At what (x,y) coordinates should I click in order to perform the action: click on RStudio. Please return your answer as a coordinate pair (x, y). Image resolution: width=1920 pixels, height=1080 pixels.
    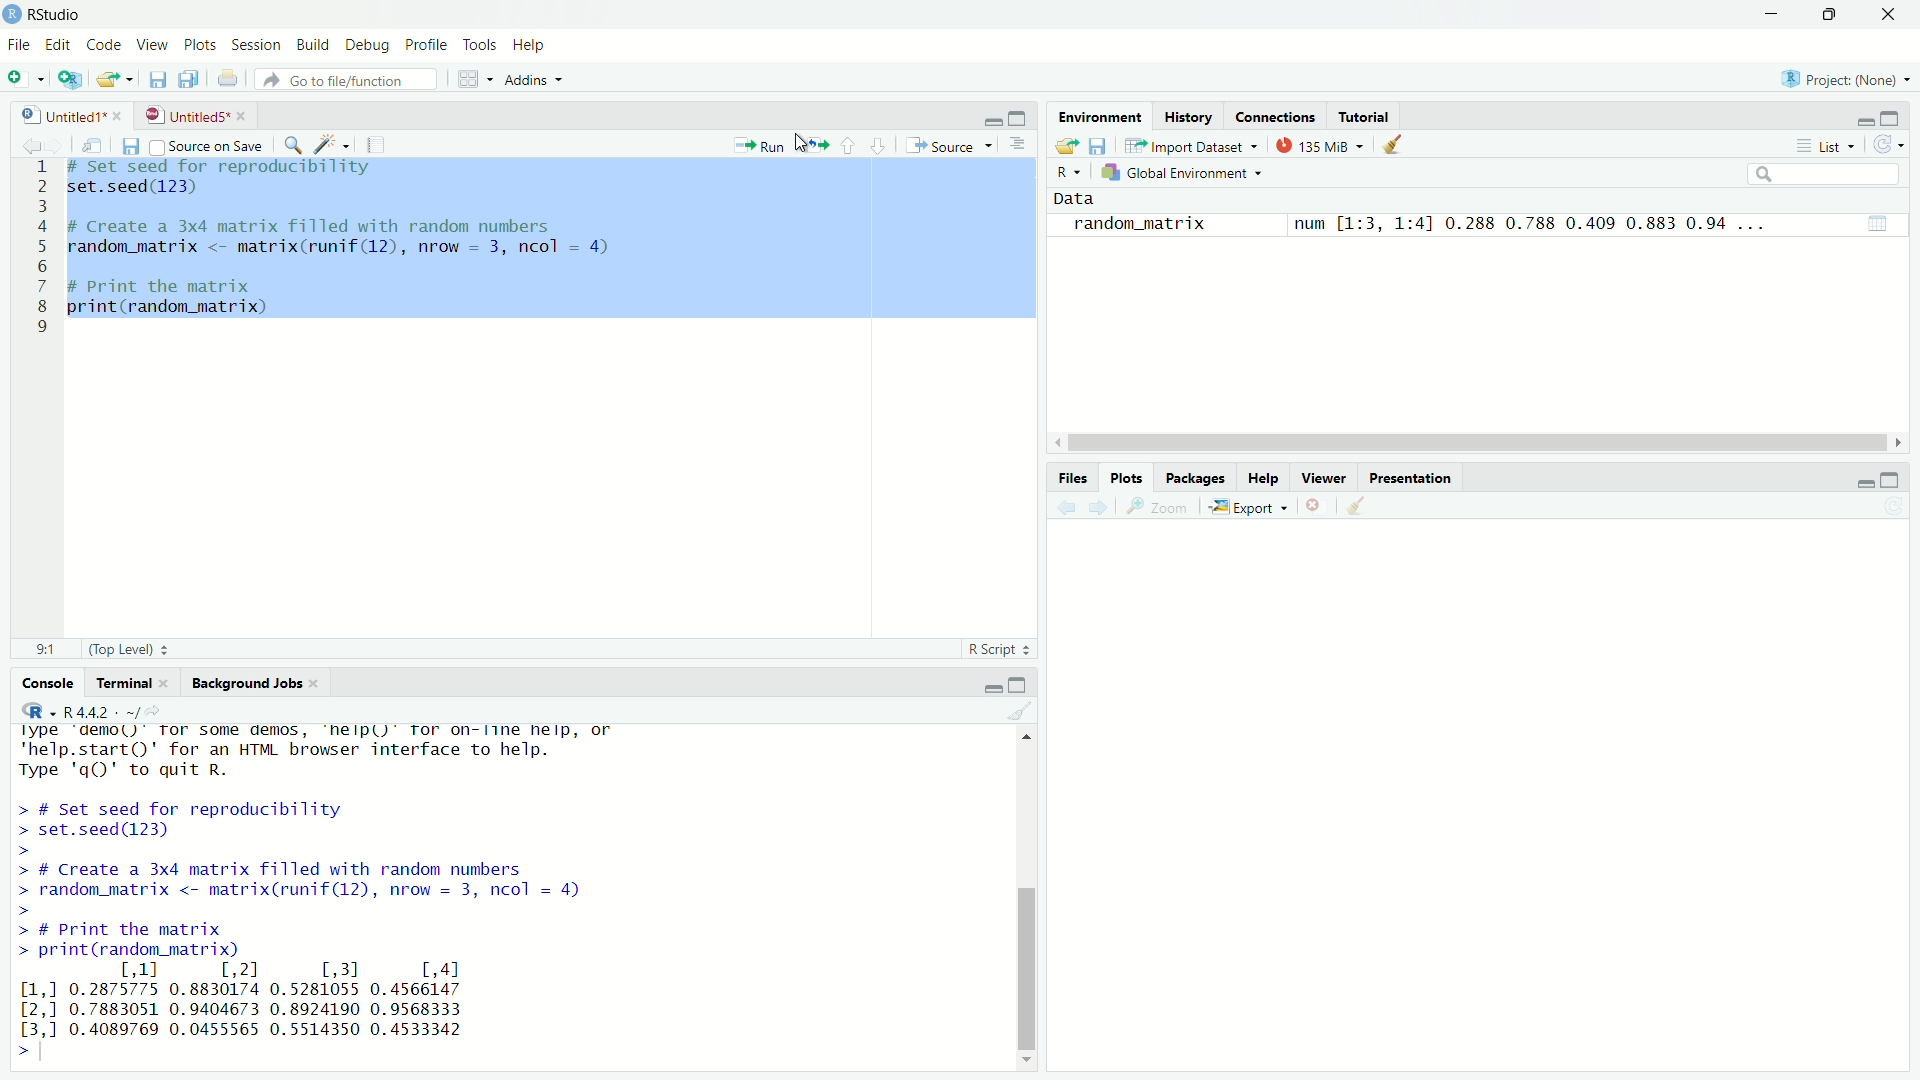
    Looking at the image, I should click on (53, 15).